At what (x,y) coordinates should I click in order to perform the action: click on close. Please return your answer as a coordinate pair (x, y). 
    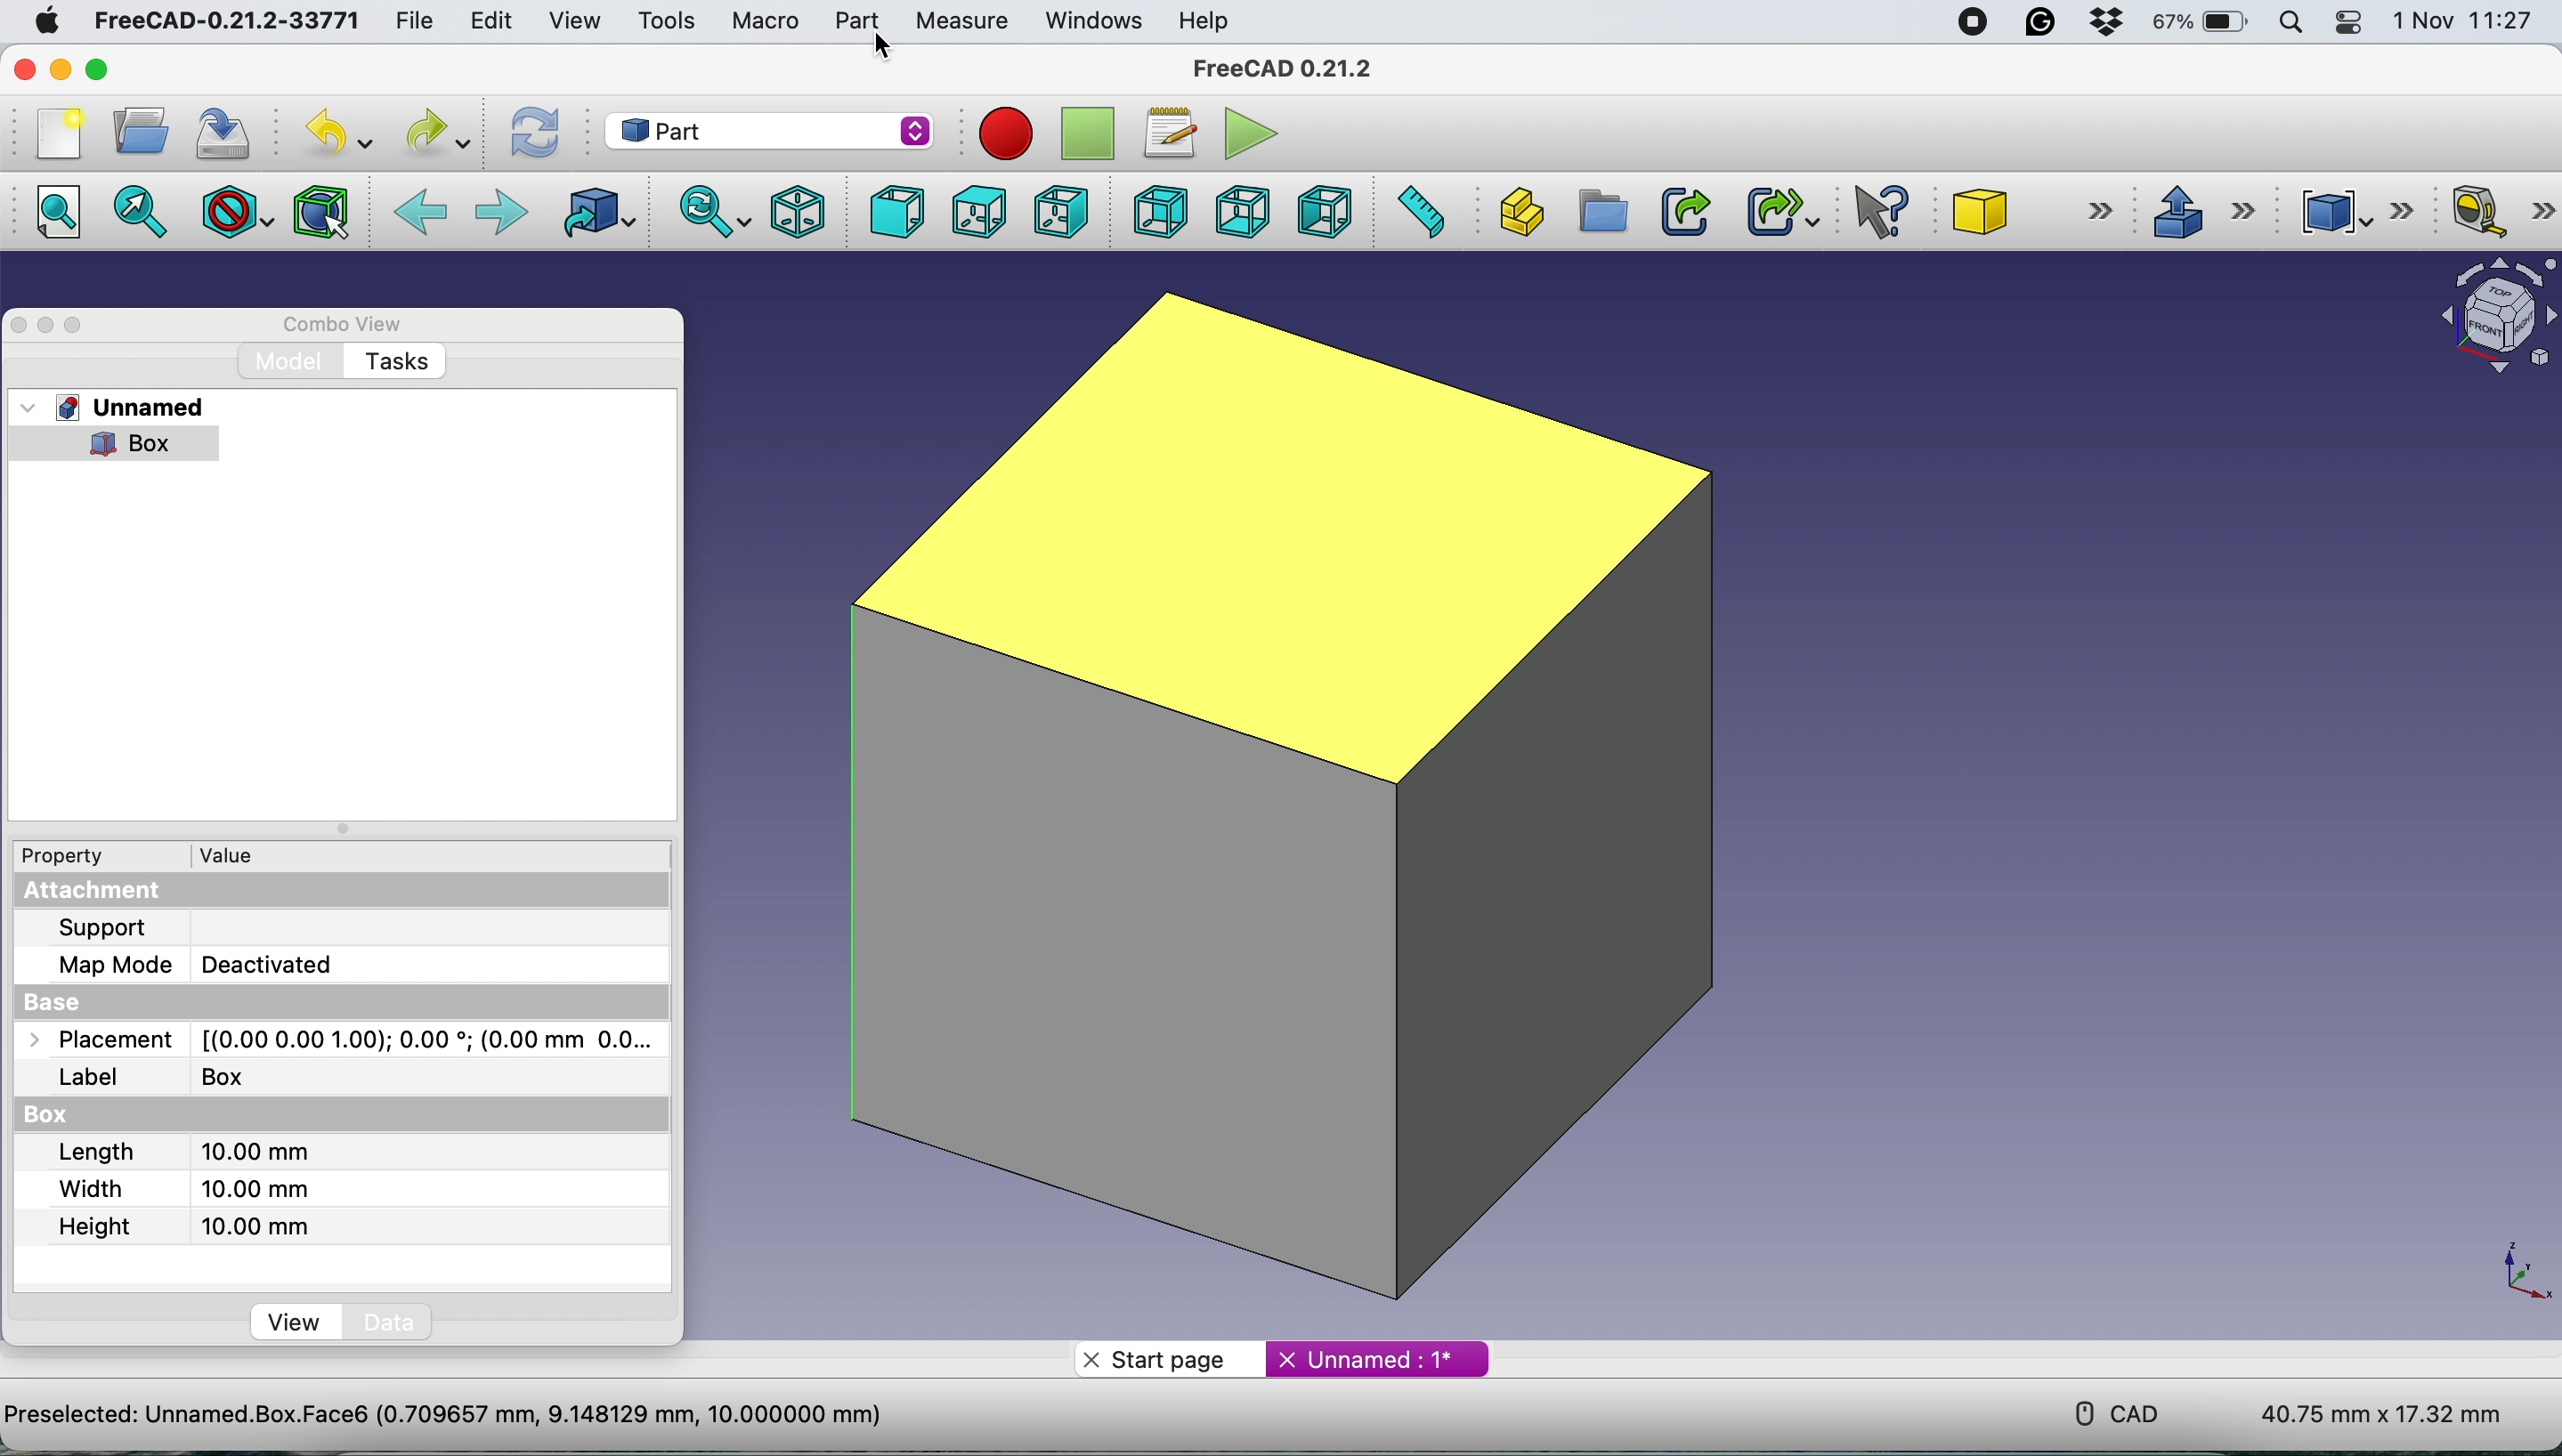
    Looking at the image, I should click on (21, 326).